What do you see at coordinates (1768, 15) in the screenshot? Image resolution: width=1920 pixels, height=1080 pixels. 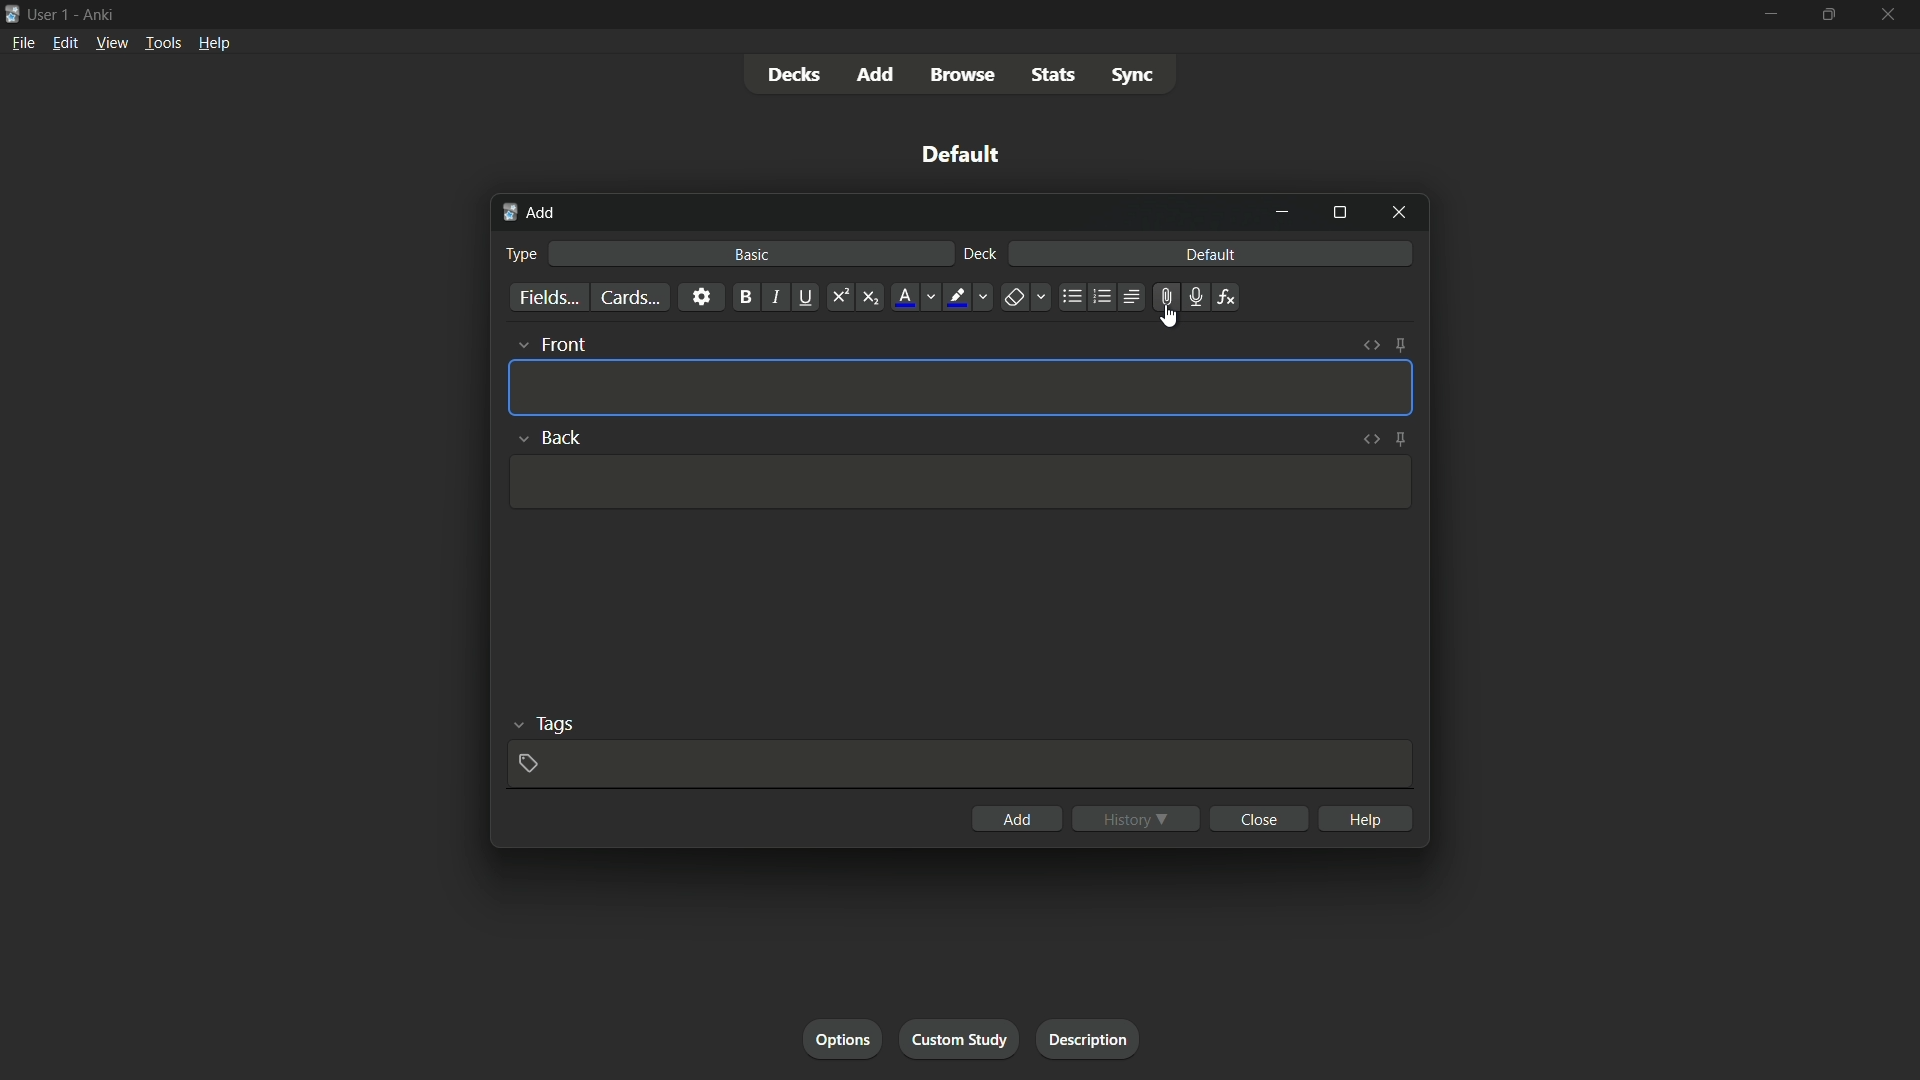 I see `minimize` at bounding box center [1768, 15].